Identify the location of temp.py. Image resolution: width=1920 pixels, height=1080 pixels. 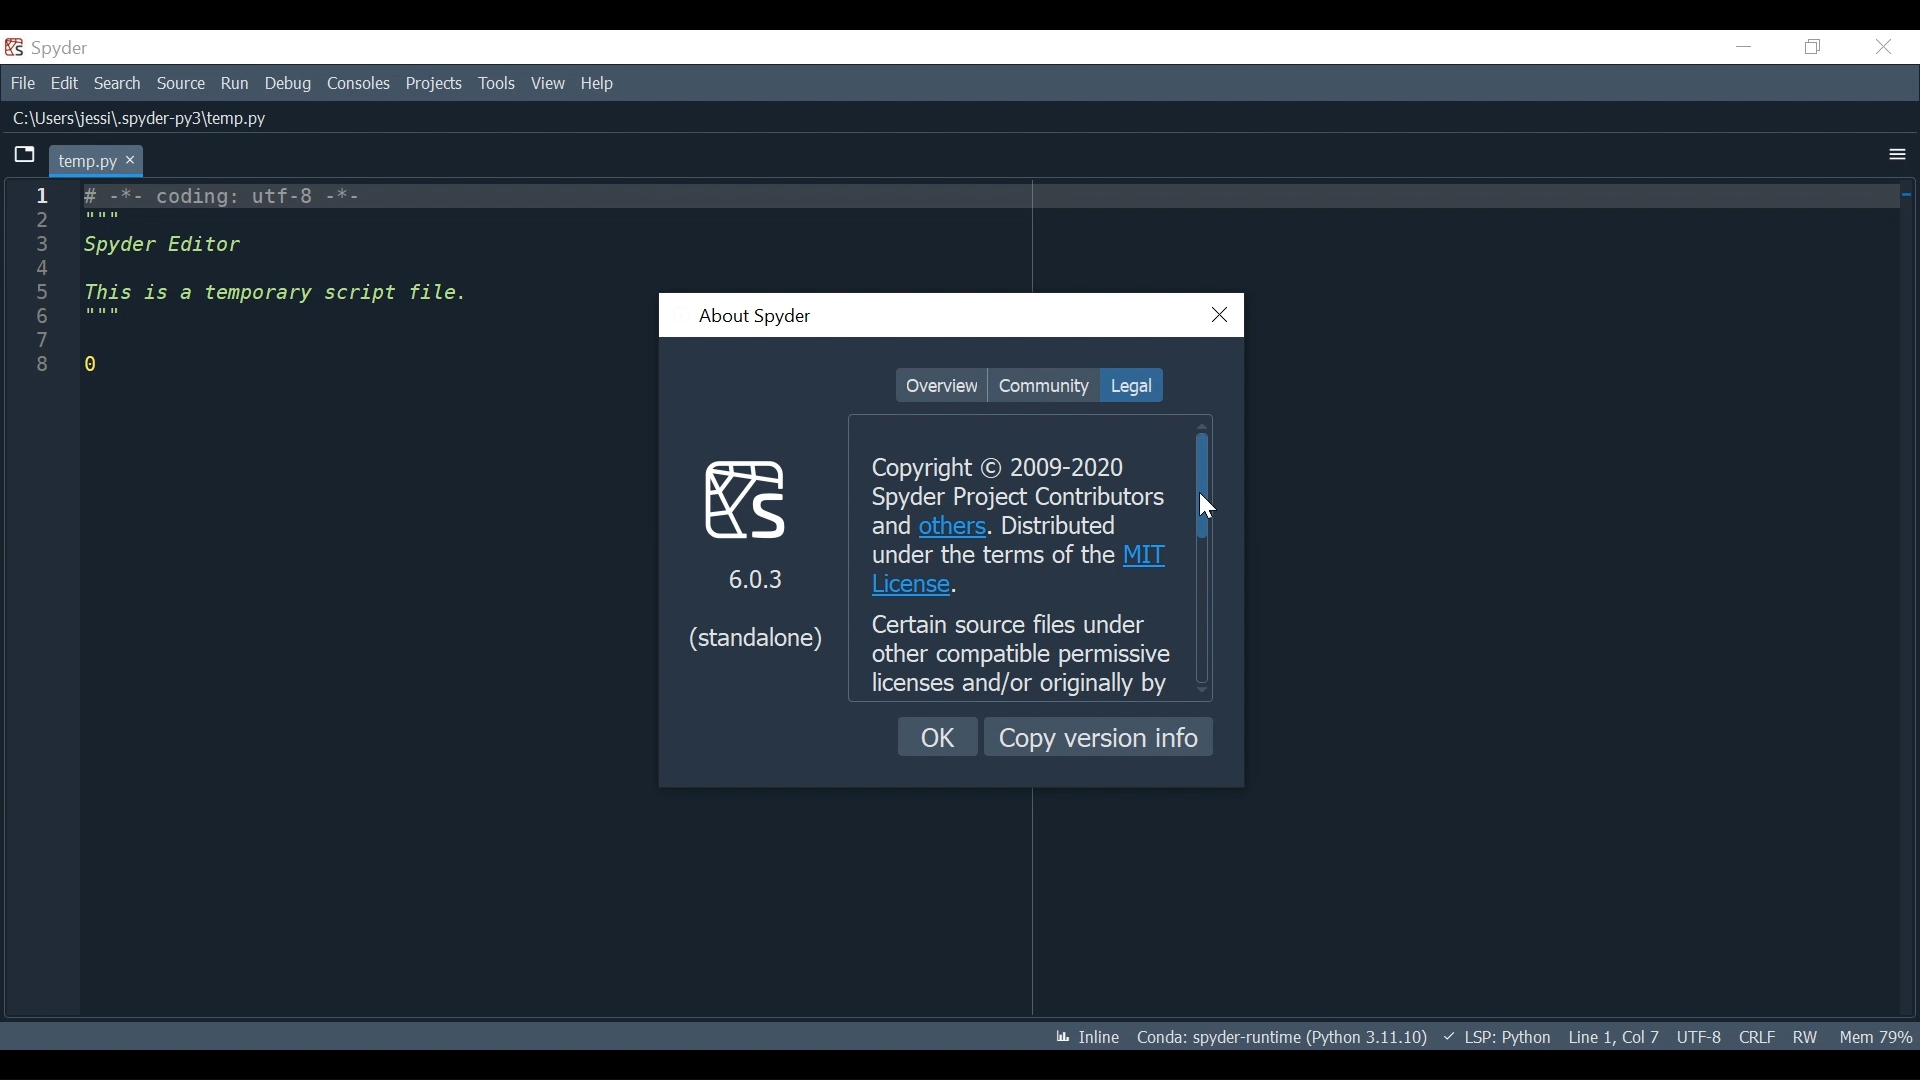
(98, 160).